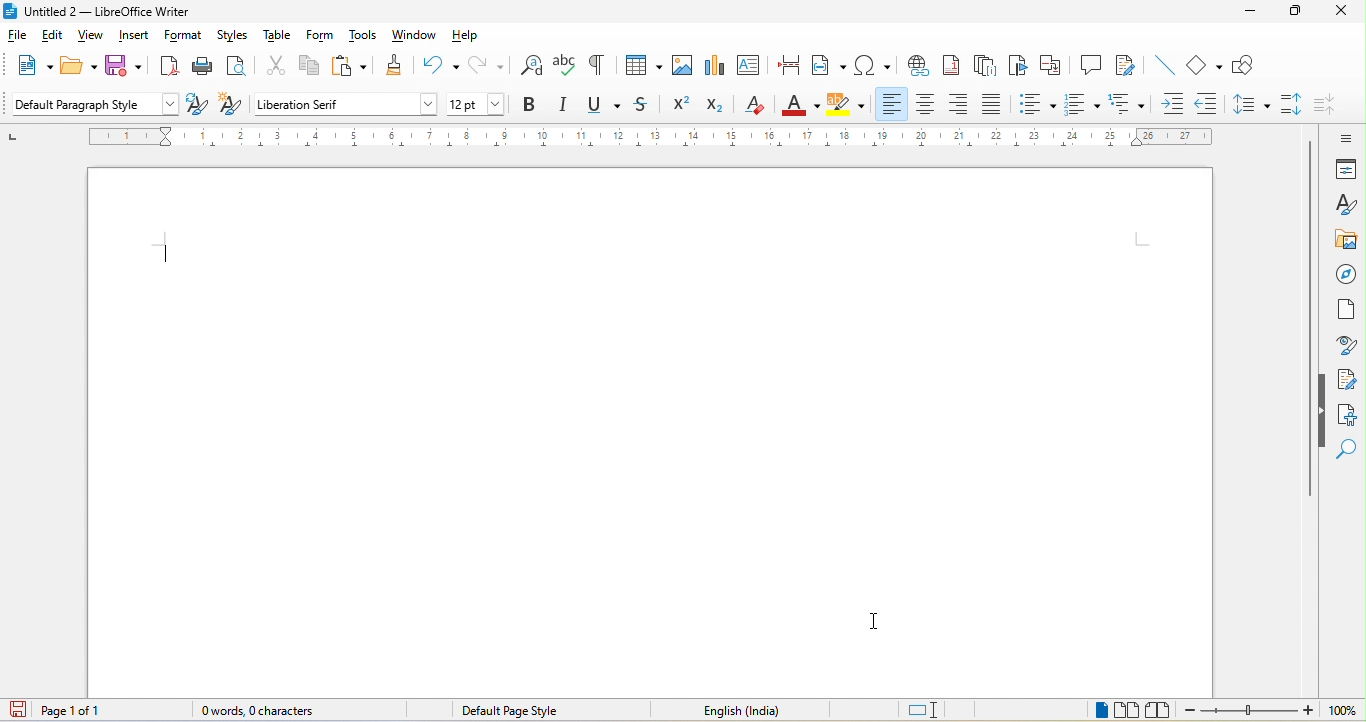 This screenshot has height=722, width=1366. What do you see at coordinates (755, 107) in the screenshot?
I see `clear direct formatting` at bounding box center [755, 107].